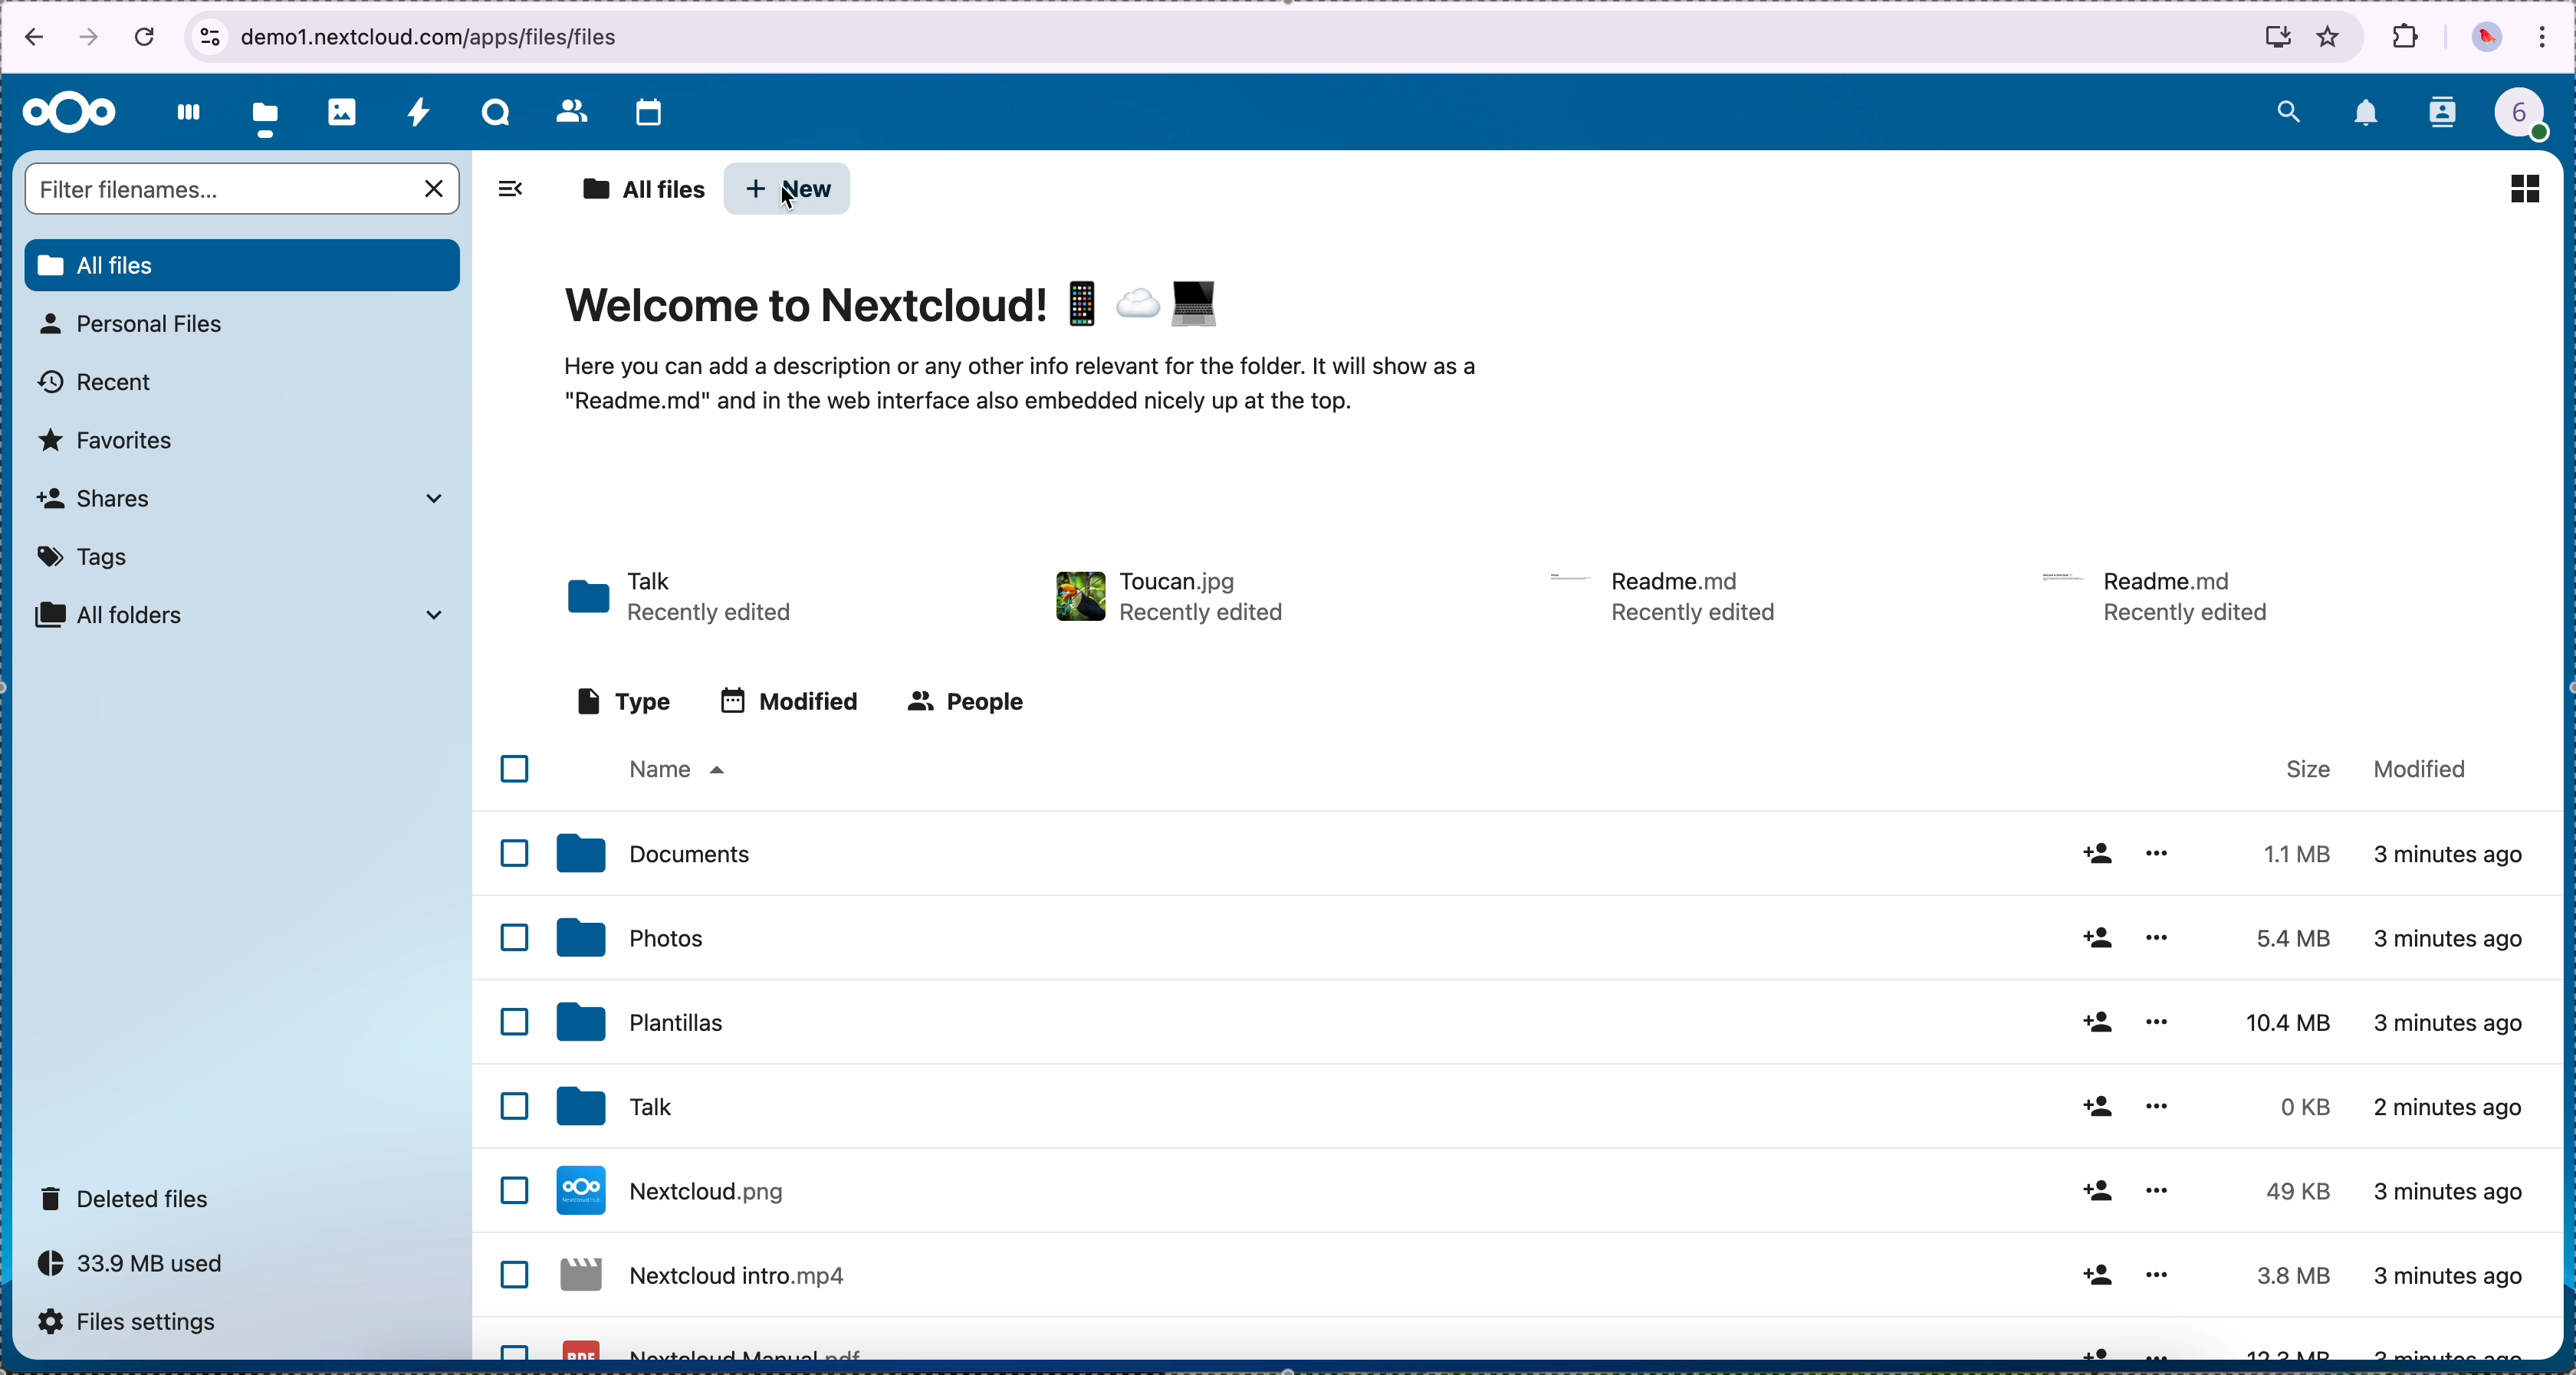 This screenshot has height=1375, width=2576. What do you see at coordinates (2453, 860) in the screenshot?
I see `3 minutes ago` at bounding box center [2453, 860].